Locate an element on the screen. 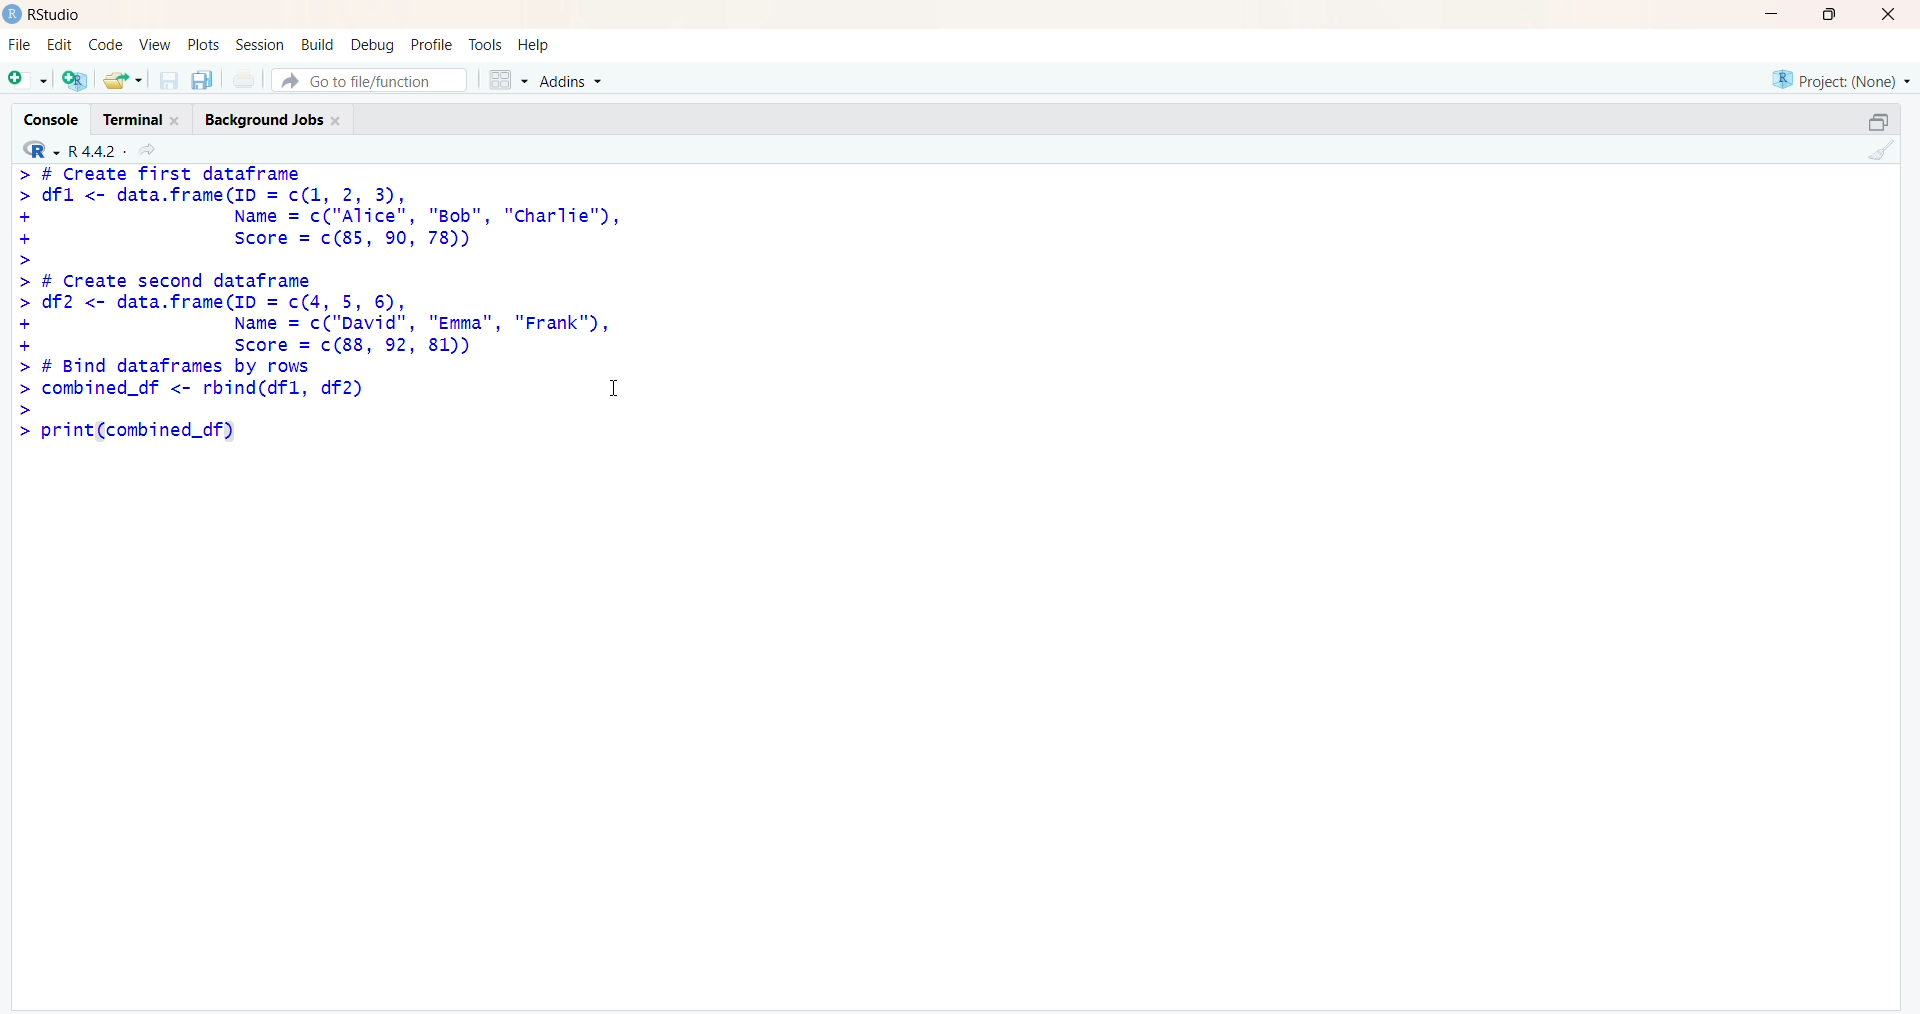 This screenshot has height=1014, width=1920. Project: (None) is located at coordinates (1842, 80).